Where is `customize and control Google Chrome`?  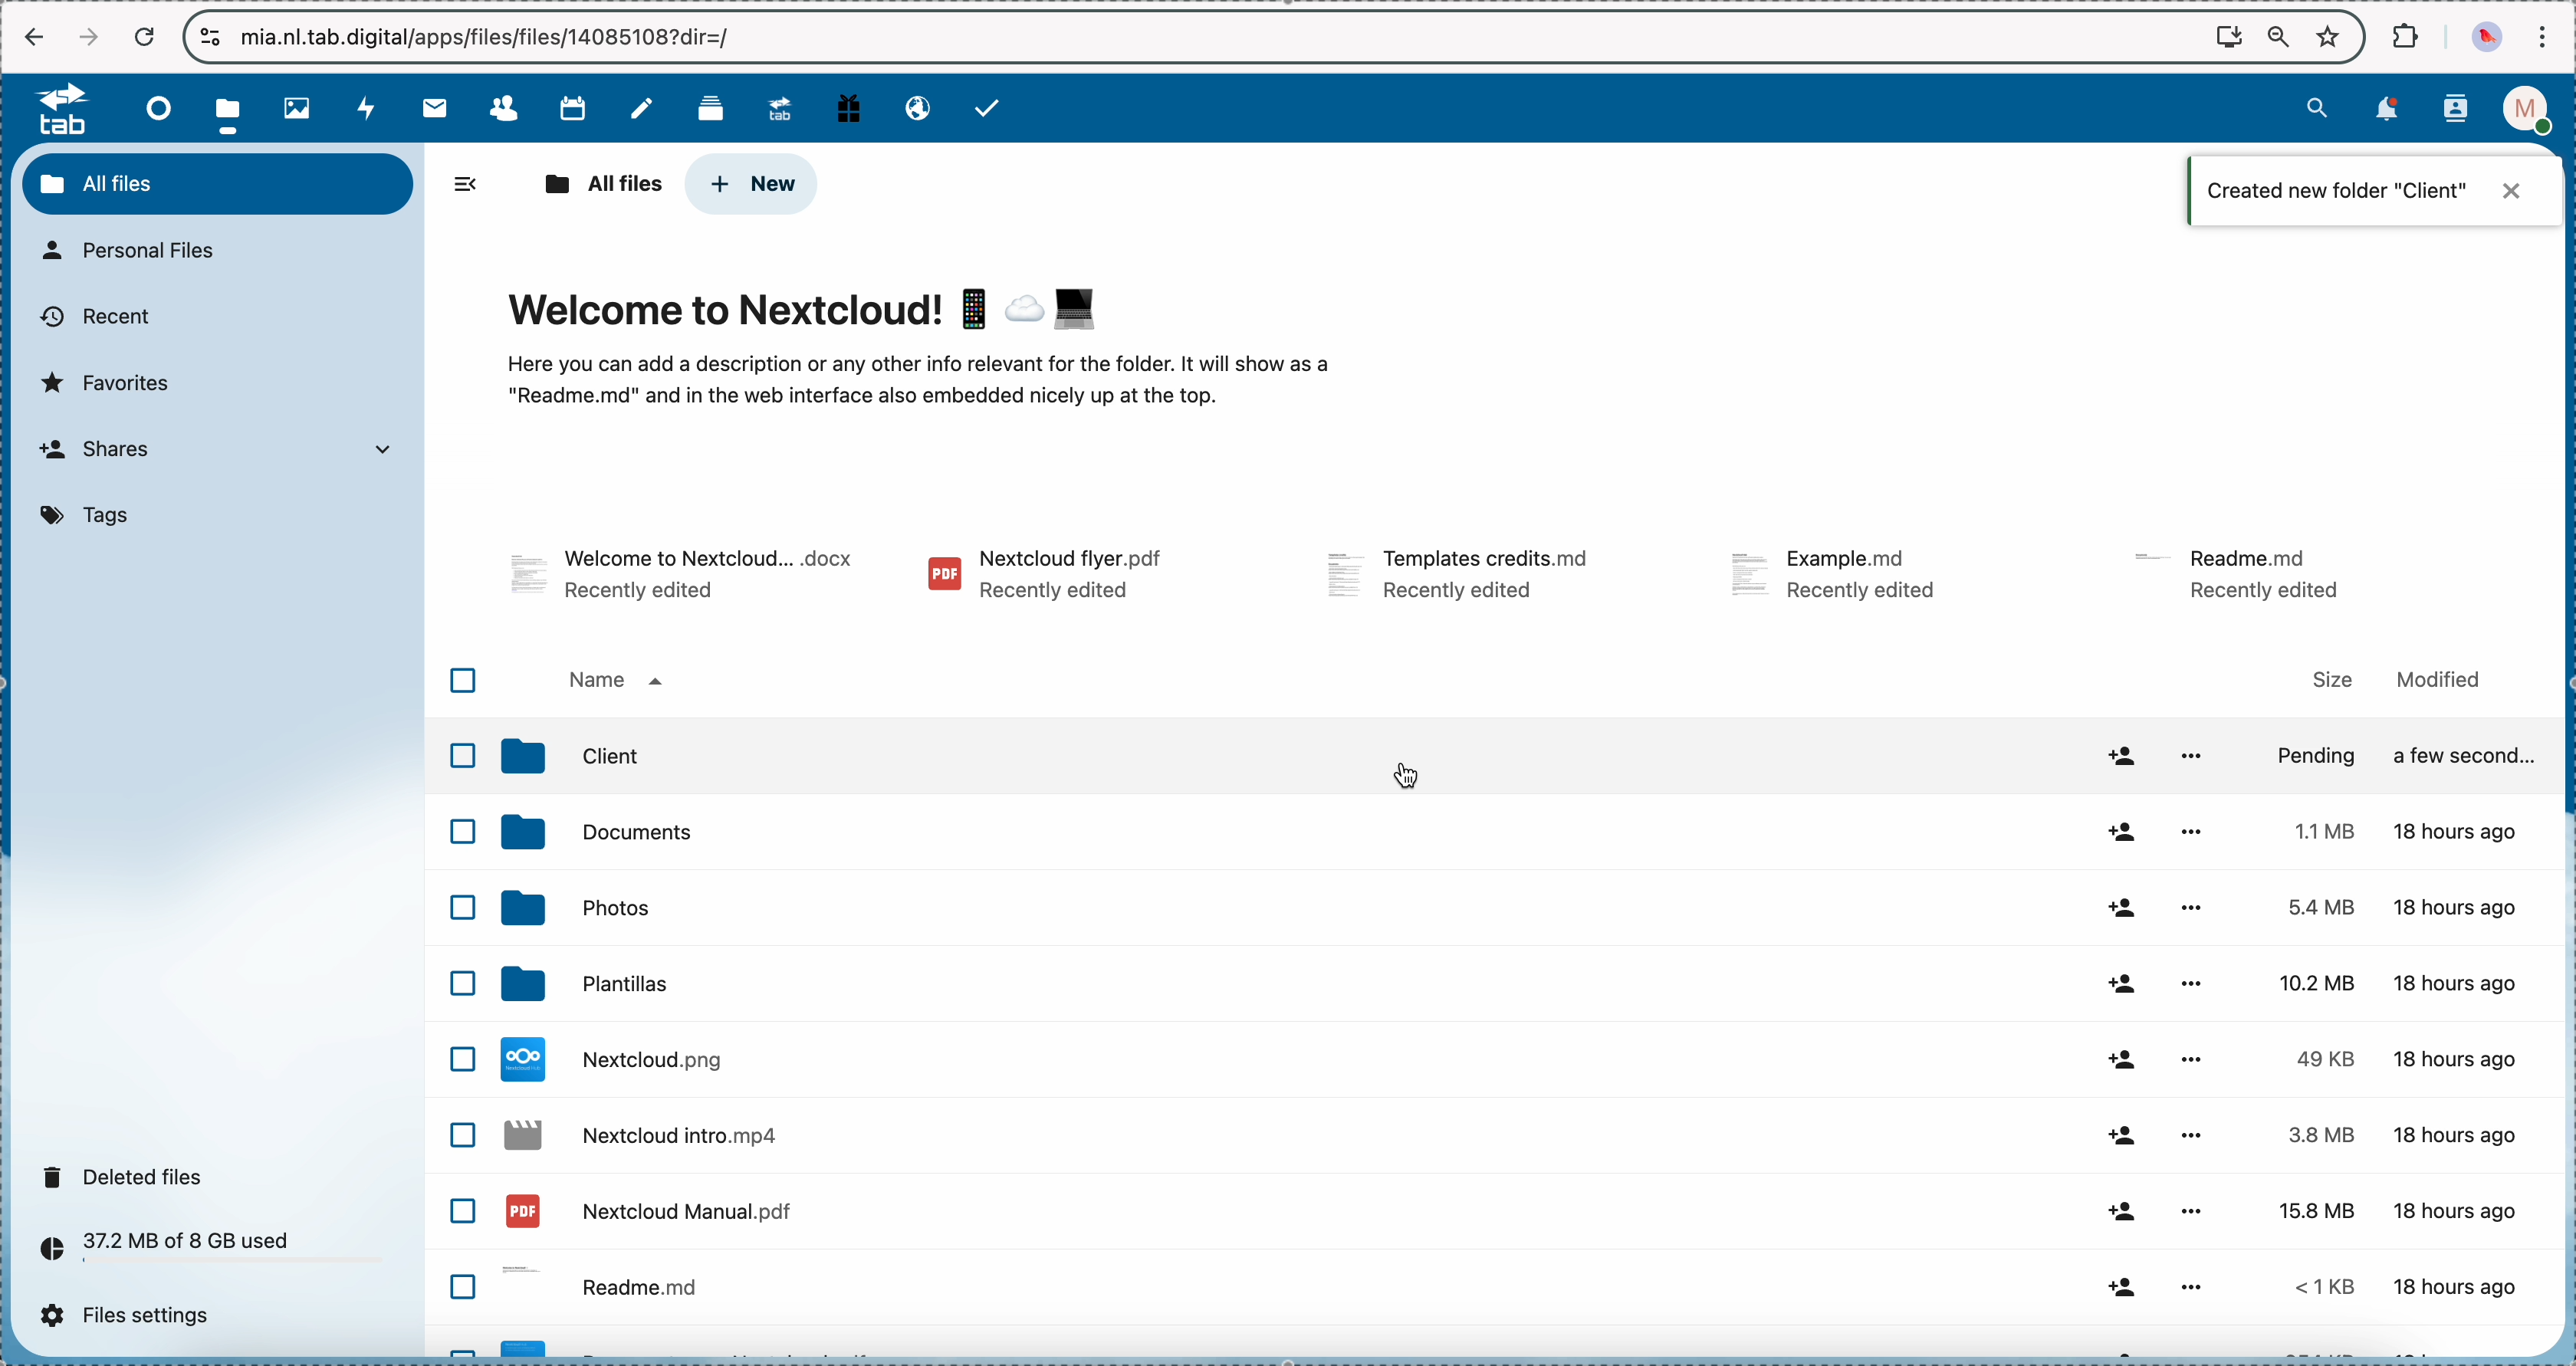 customize and control Google Chrome is located at coordinates (2541, 36).